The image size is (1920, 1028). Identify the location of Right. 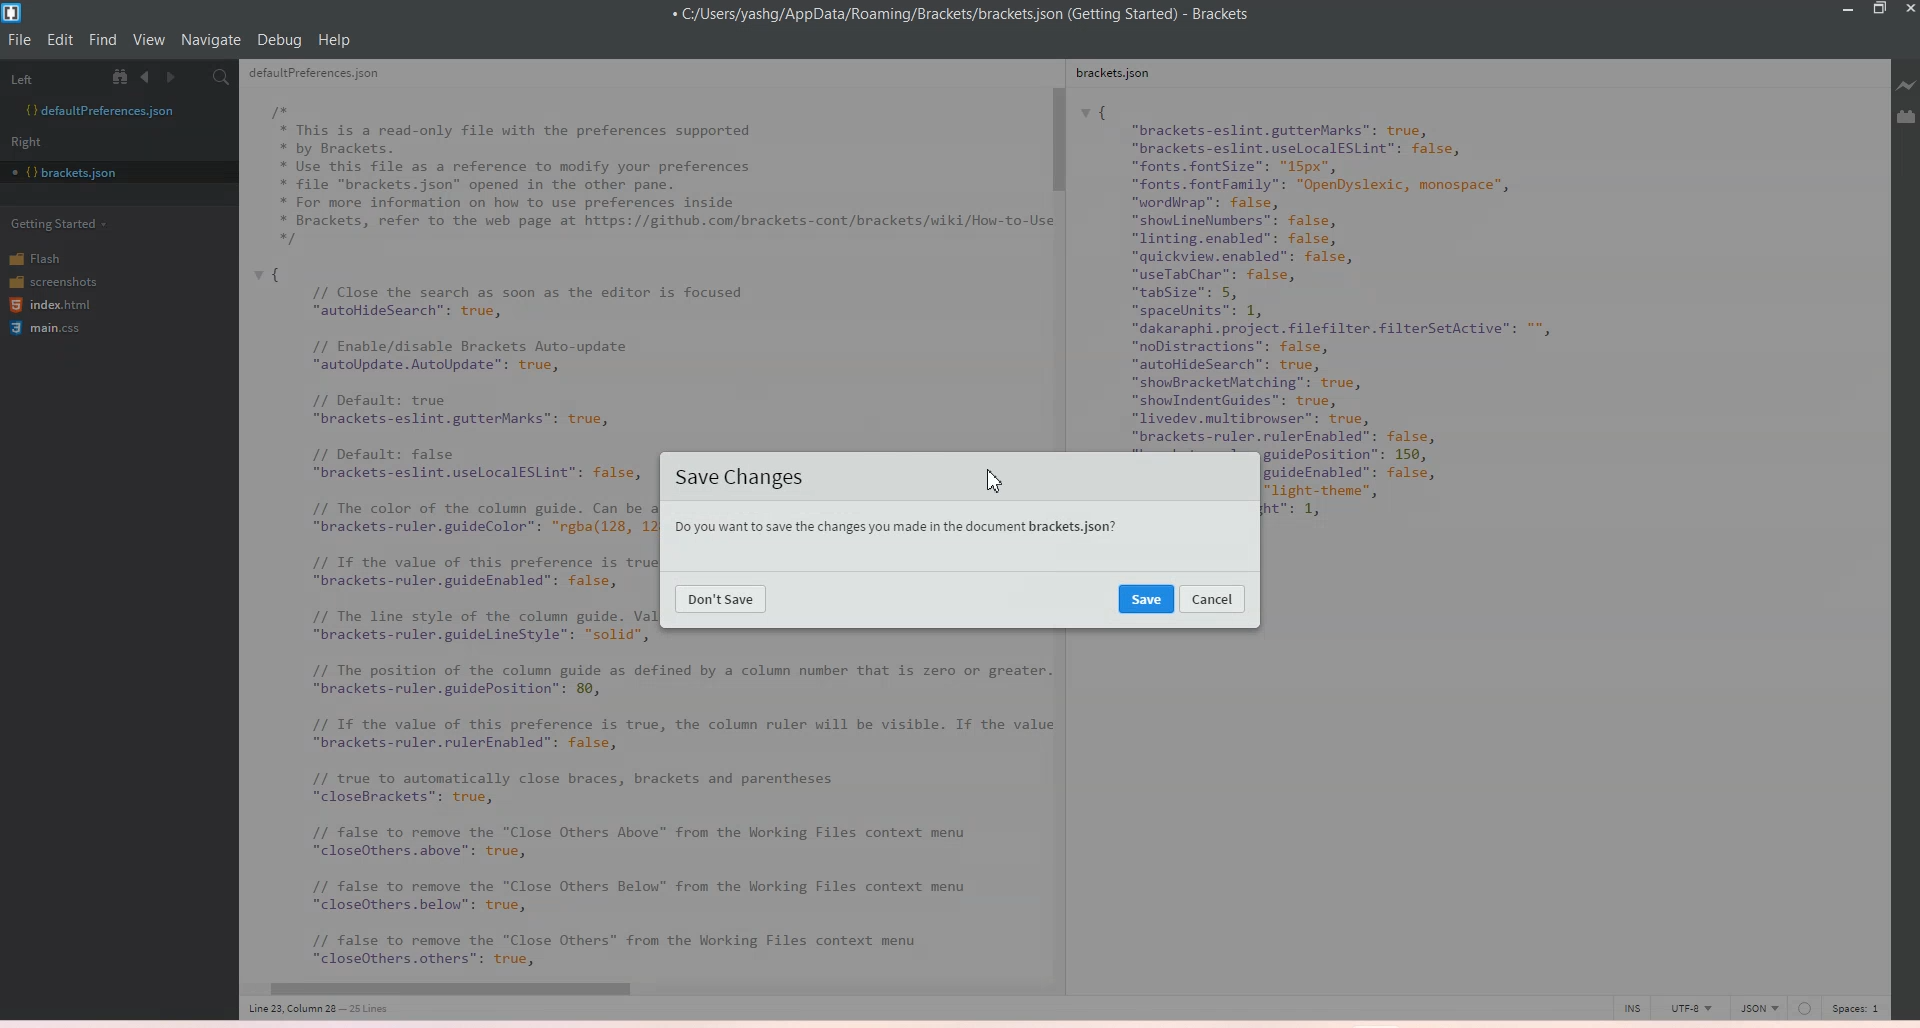
(33, 141).